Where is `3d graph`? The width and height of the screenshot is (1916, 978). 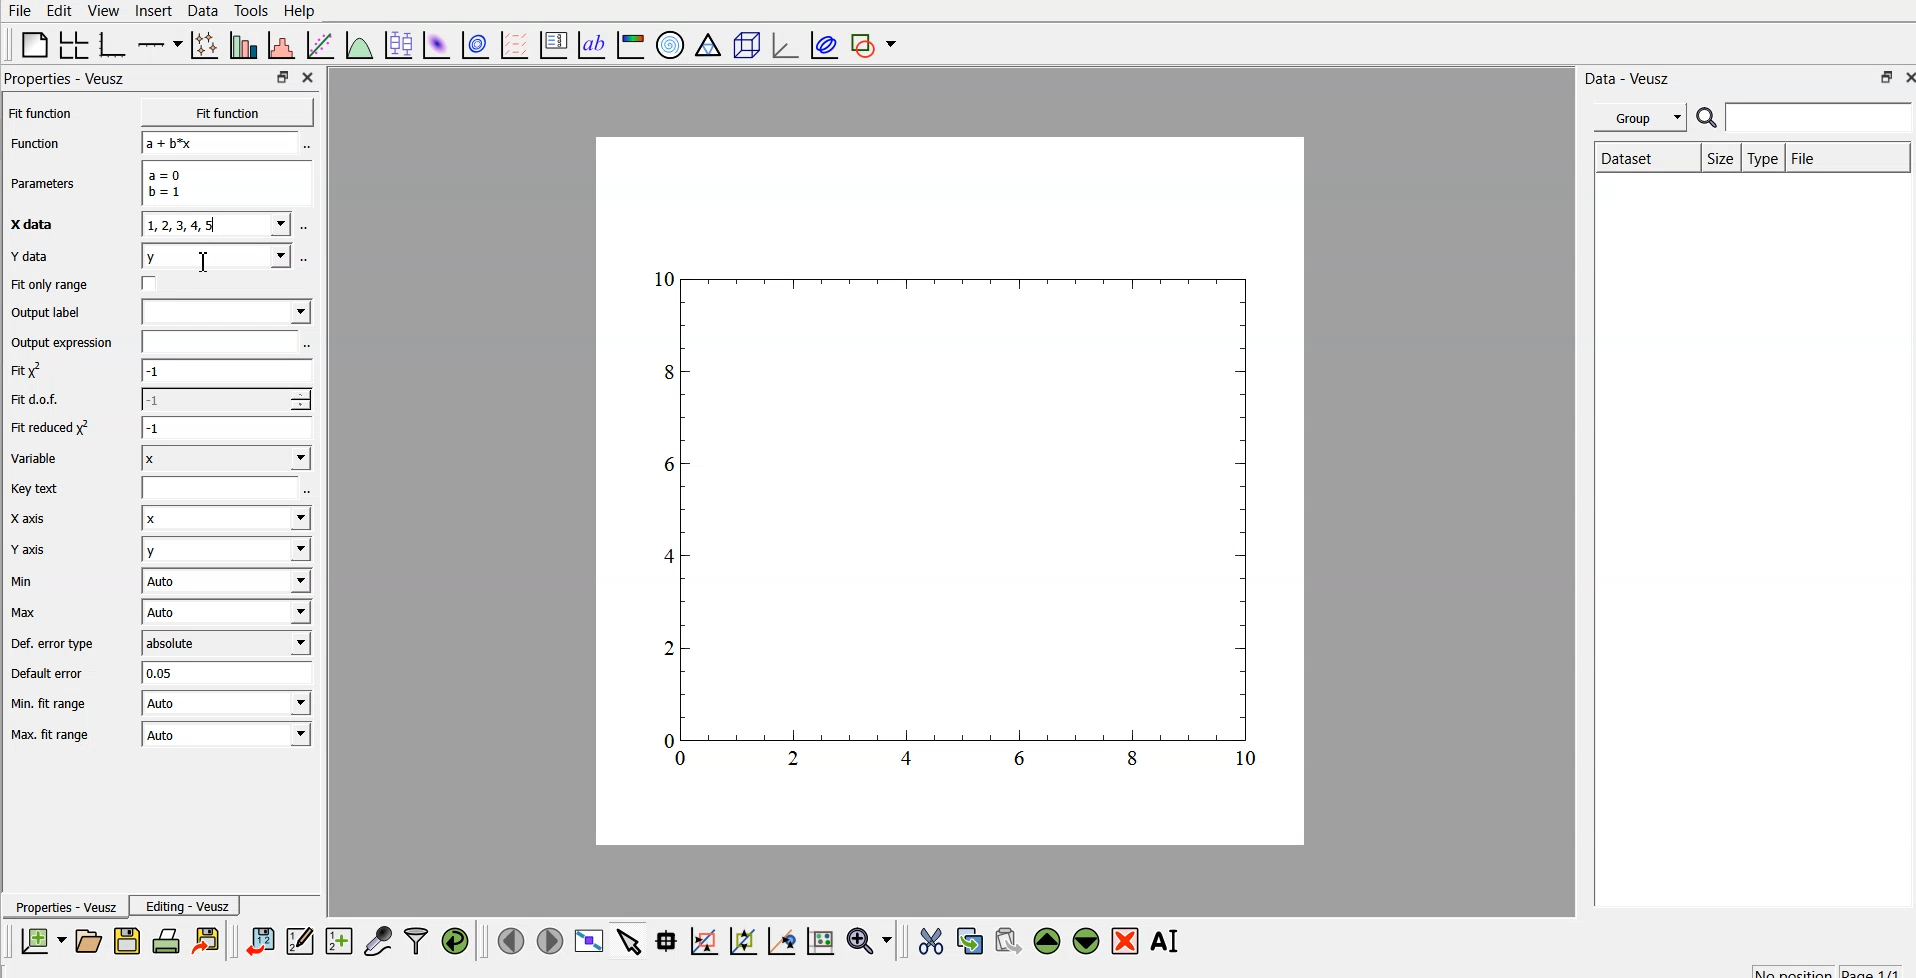 3d graph is located at coordinates (788, 46).